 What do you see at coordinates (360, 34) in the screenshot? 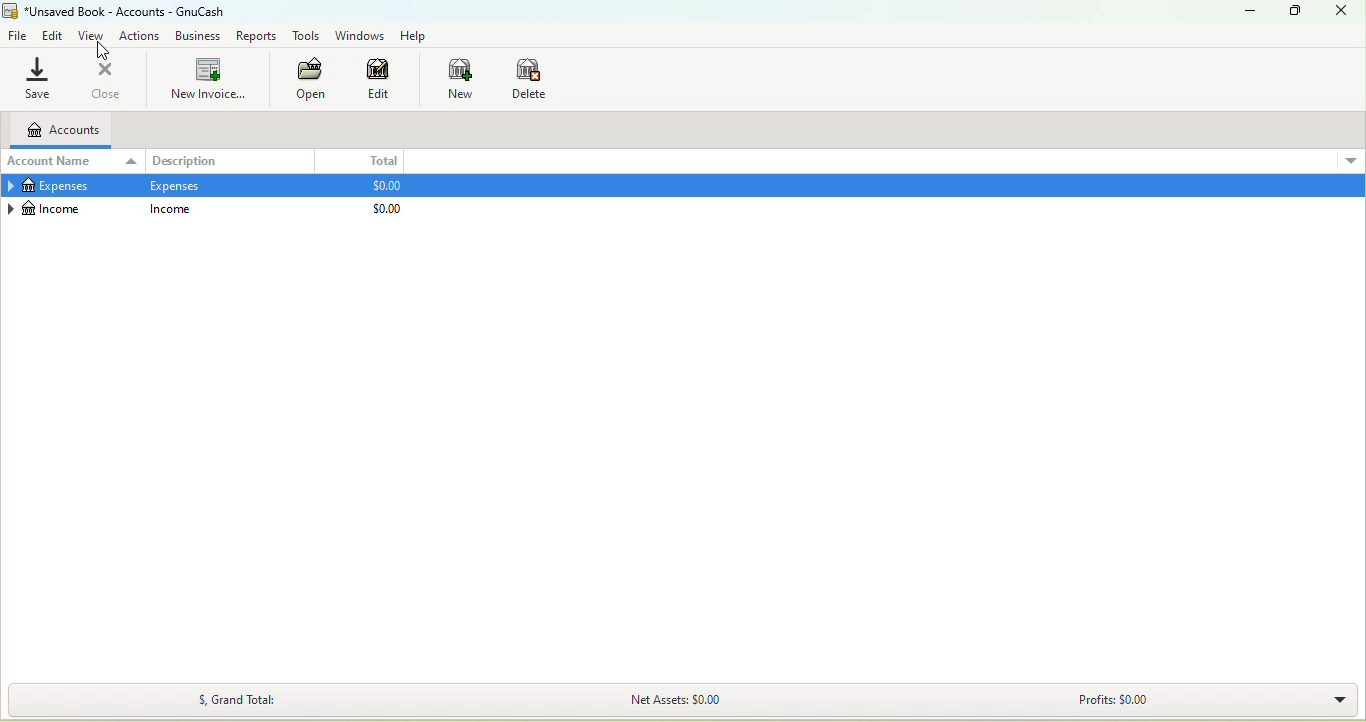
I see `Windows` at bounding box center [360, 34].